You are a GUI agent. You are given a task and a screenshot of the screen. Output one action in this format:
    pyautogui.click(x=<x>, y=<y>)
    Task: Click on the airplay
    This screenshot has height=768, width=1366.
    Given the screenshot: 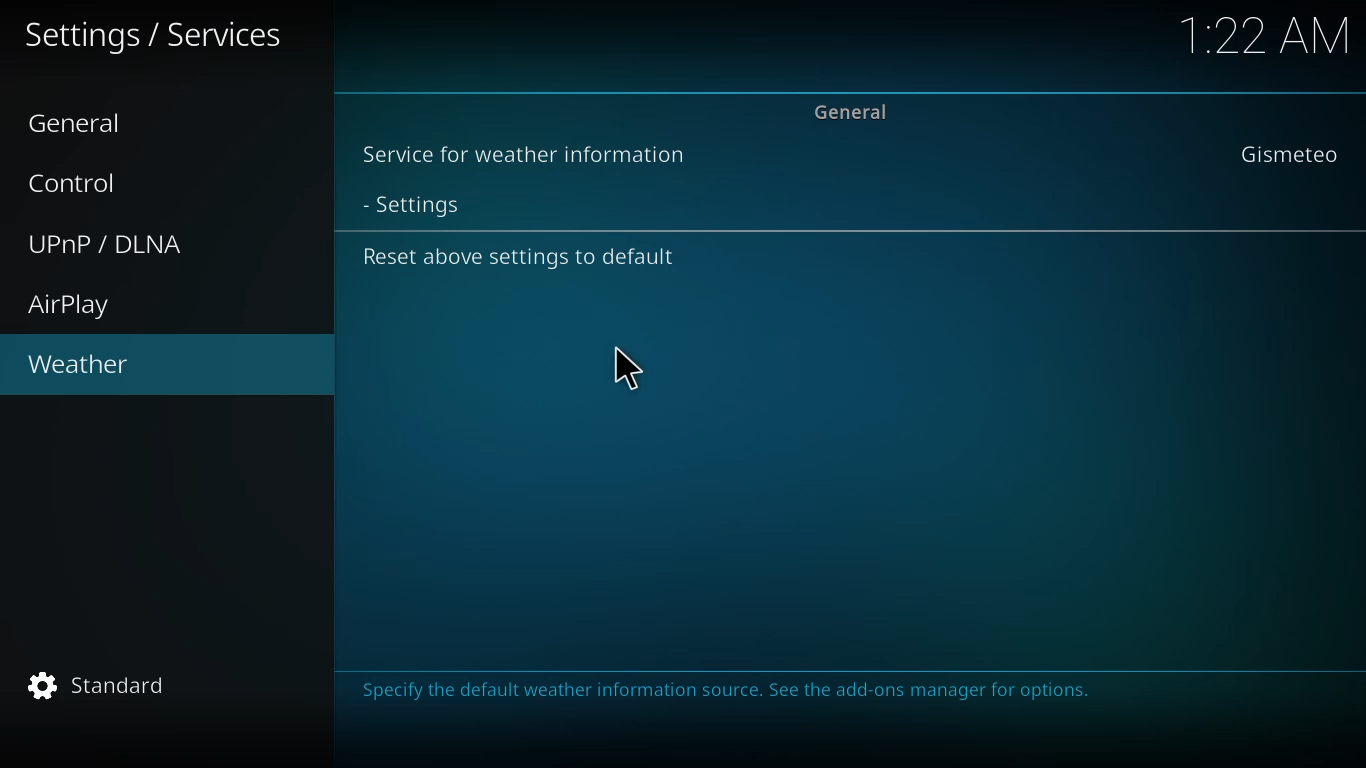 What is the action you would take?
    pyautogui.click(x=73, y=306)
    